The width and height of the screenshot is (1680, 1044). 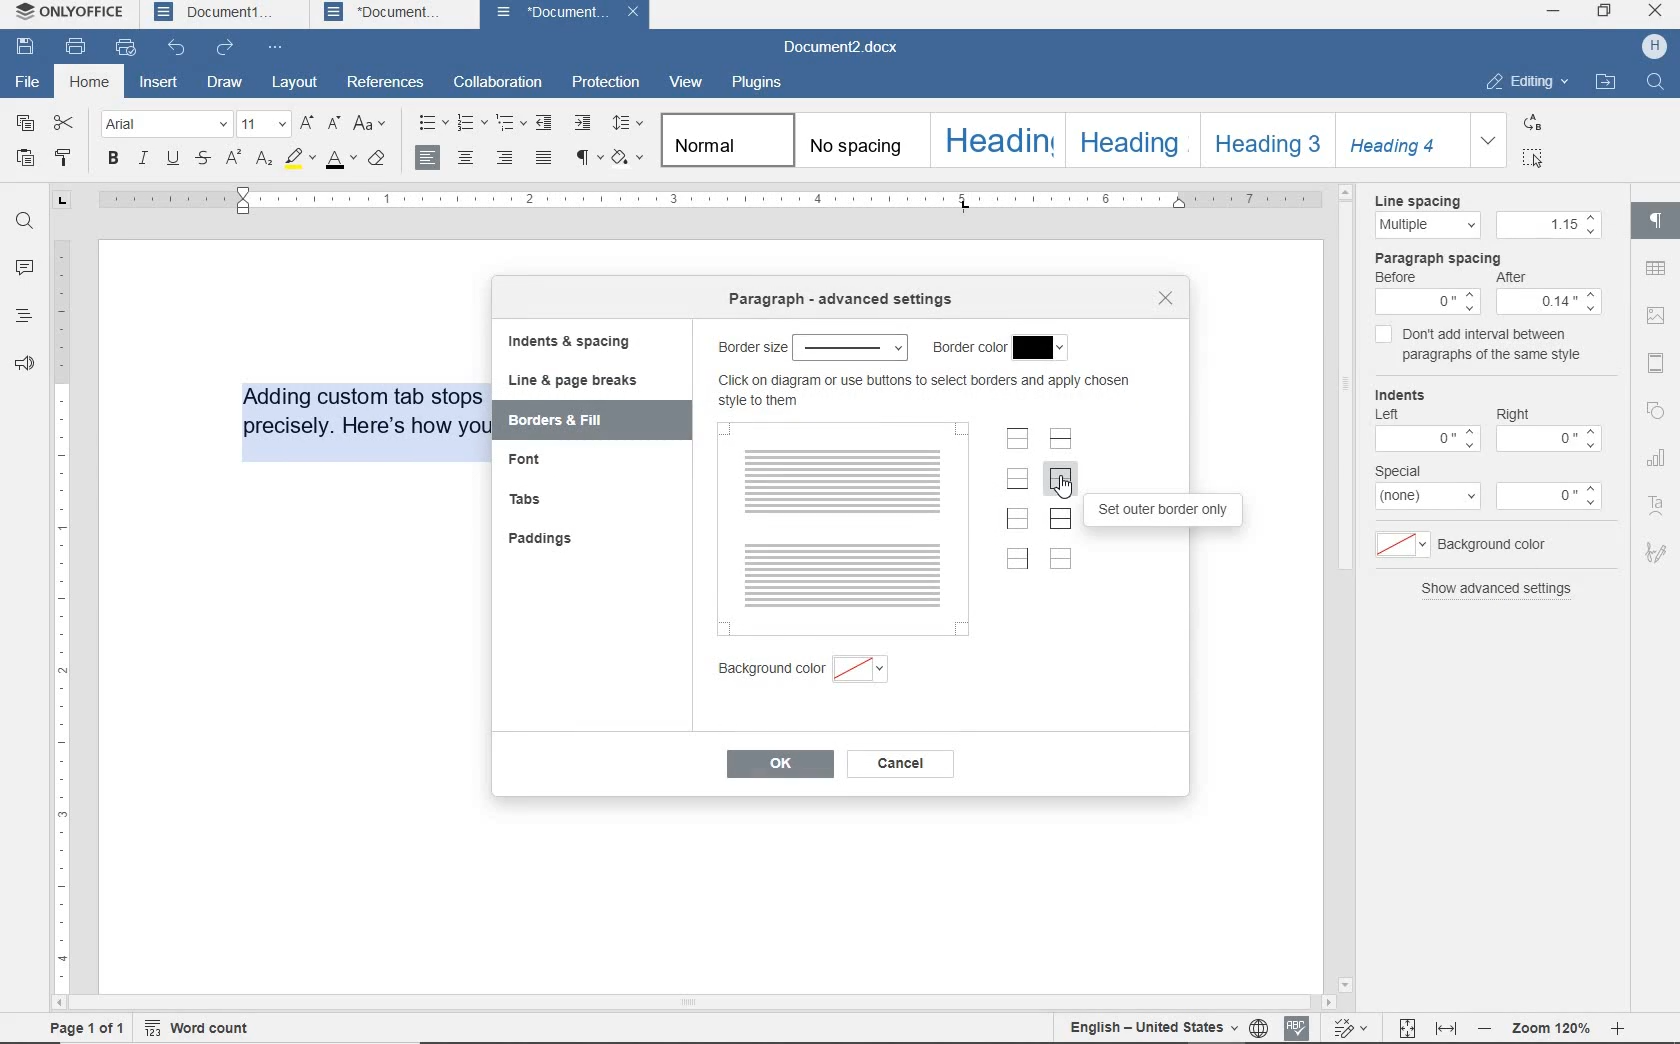 I want to click on zoom 120%, so click(x=1548, y=1024).